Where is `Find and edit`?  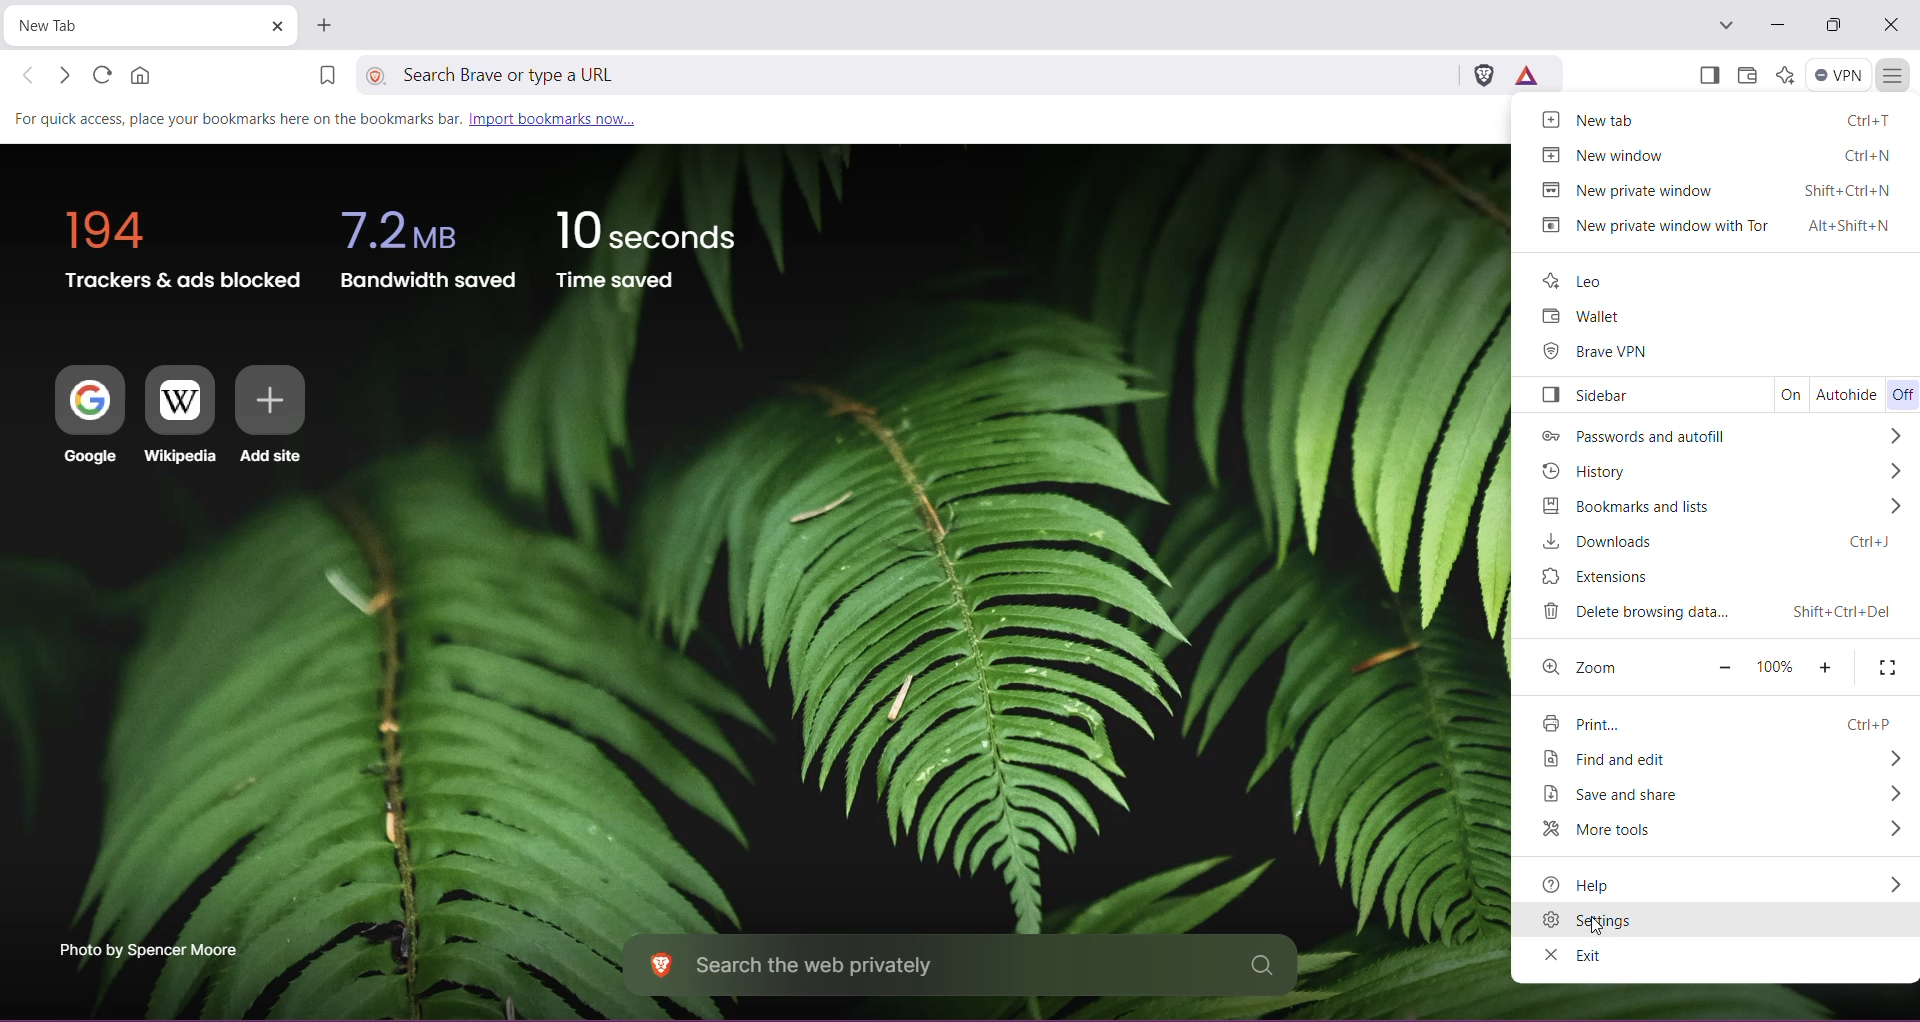 Find and edit is located at coordinates (1616, 758).